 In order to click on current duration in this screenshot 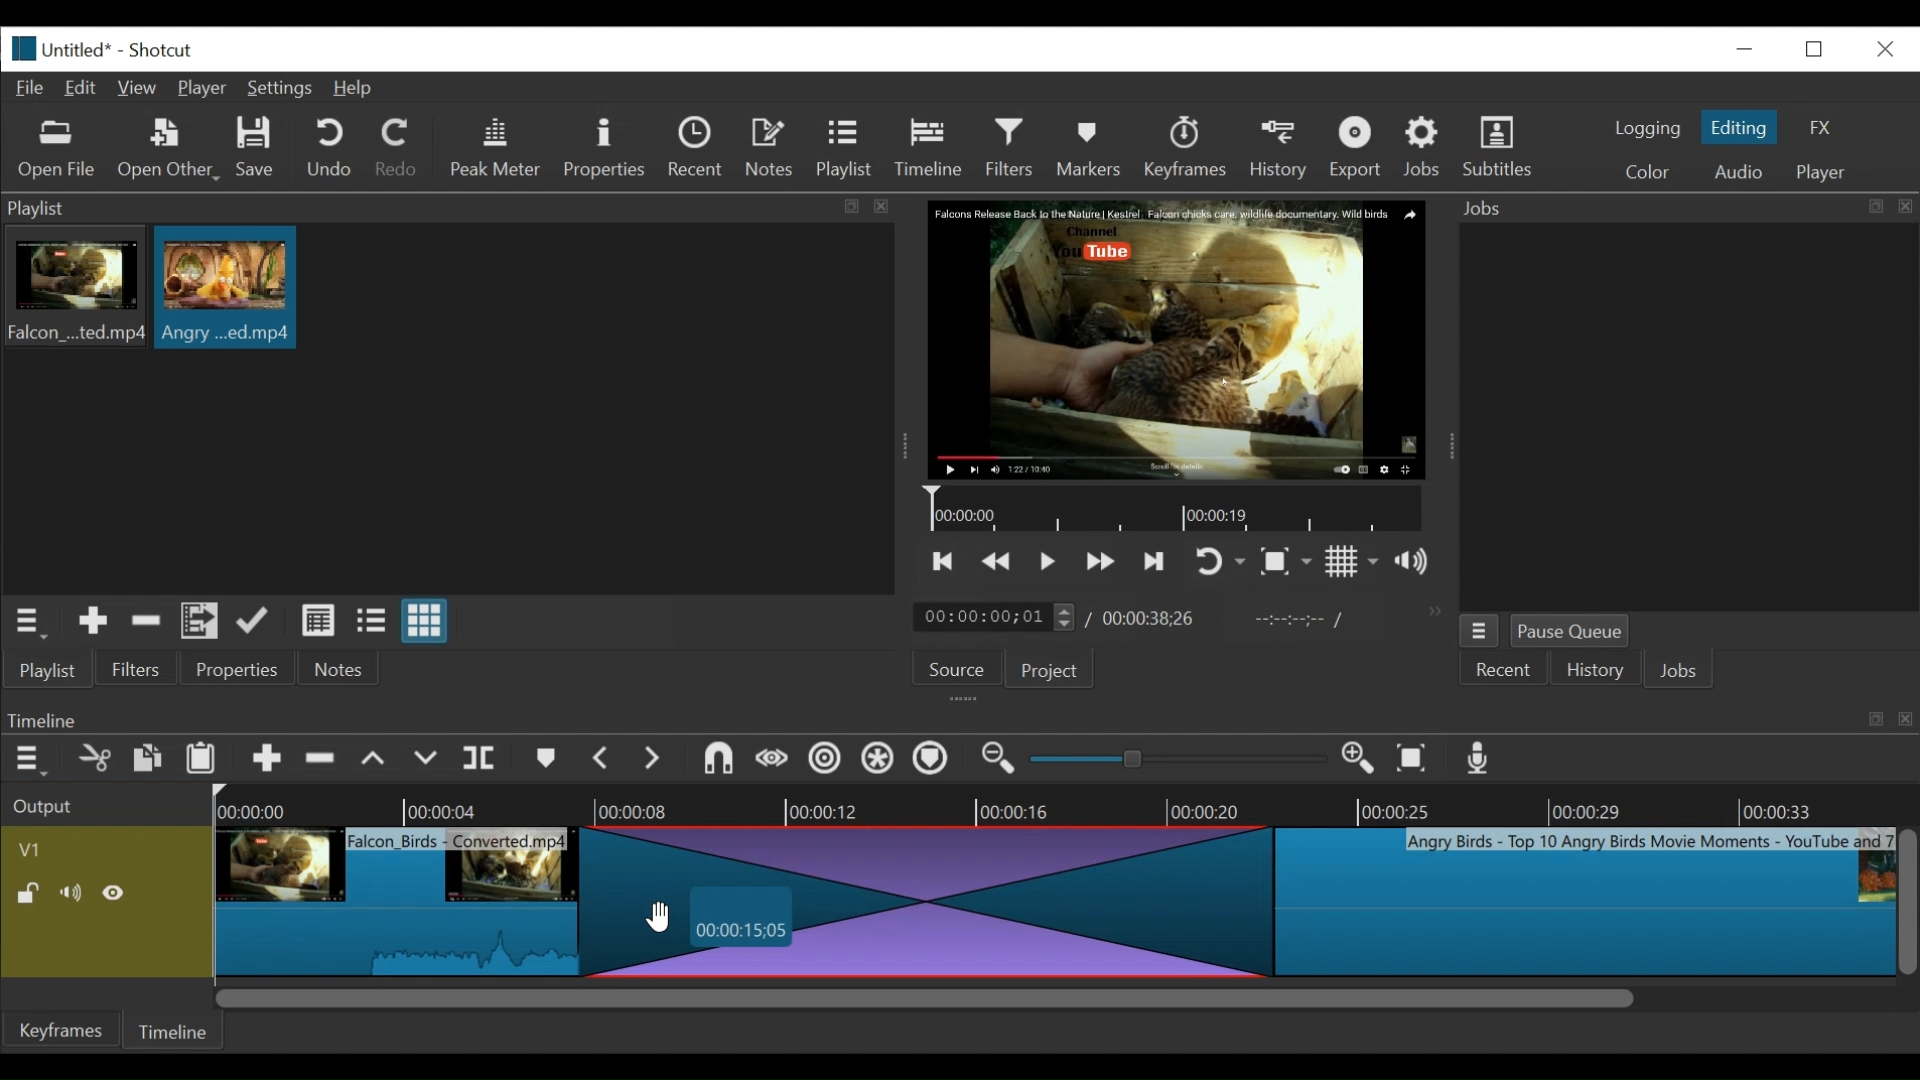, I will do `click(997, 618)`.